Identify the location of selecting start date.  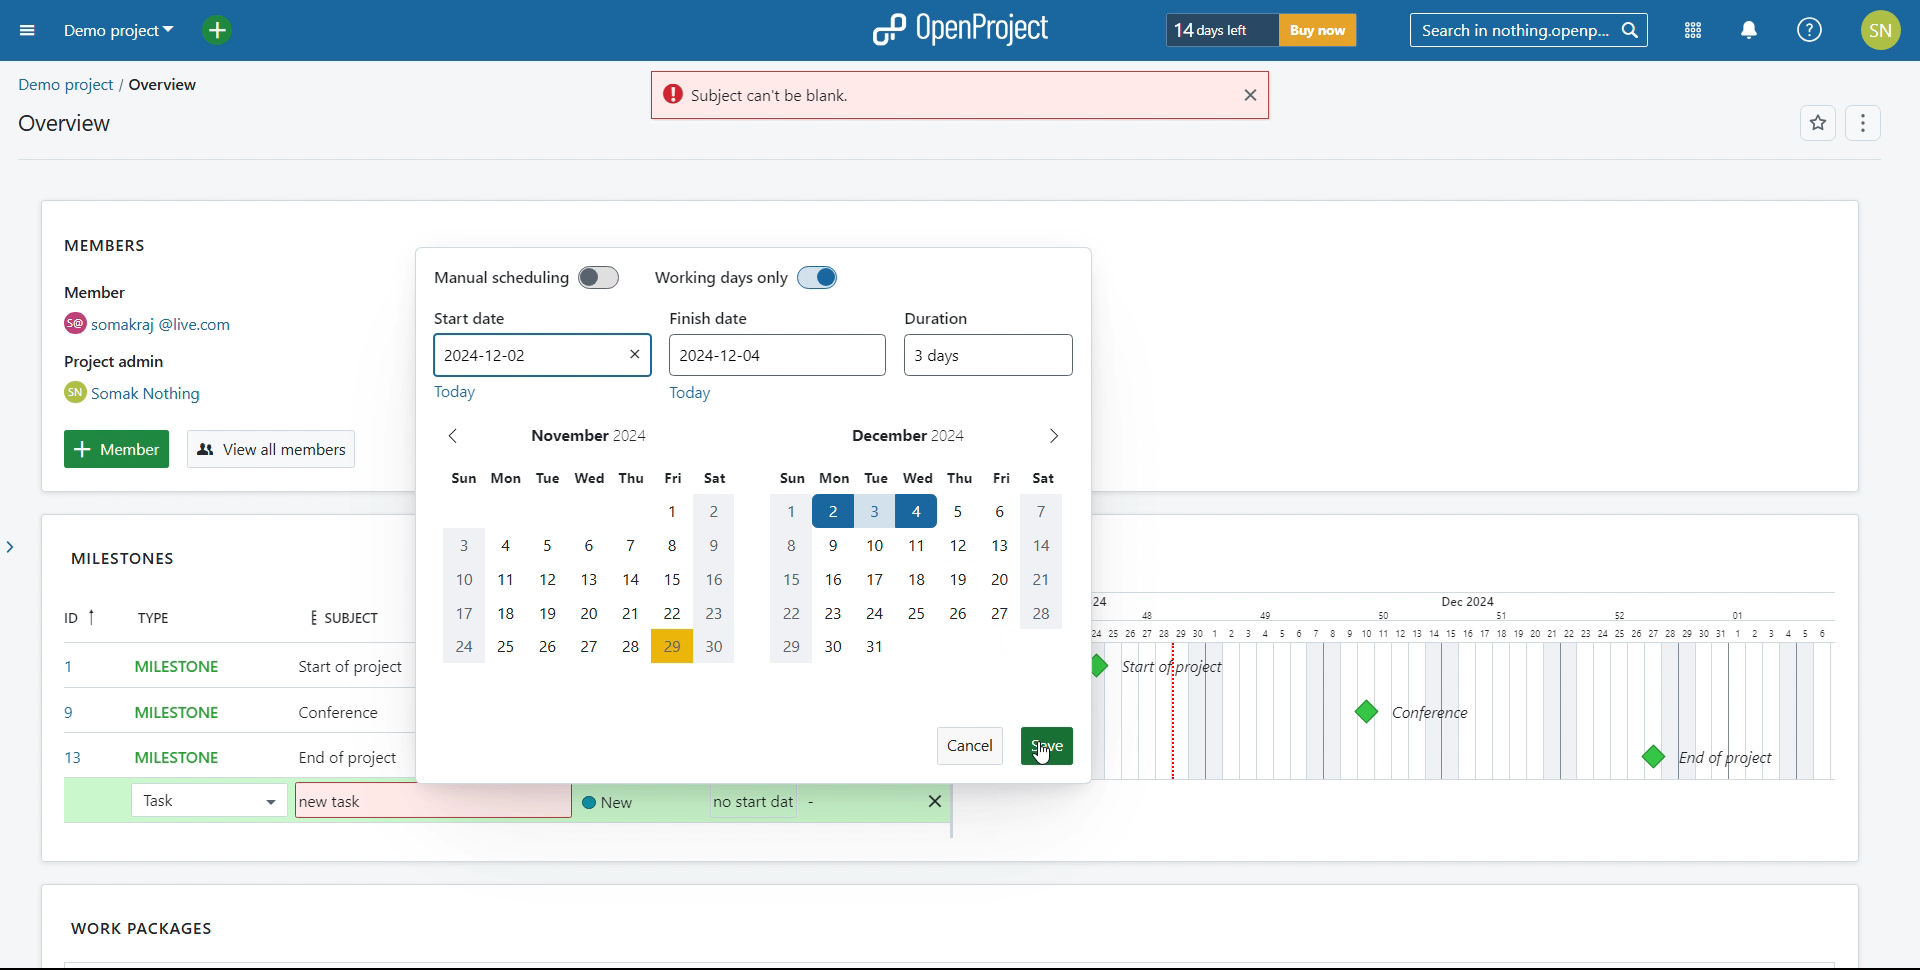
(746, 801).